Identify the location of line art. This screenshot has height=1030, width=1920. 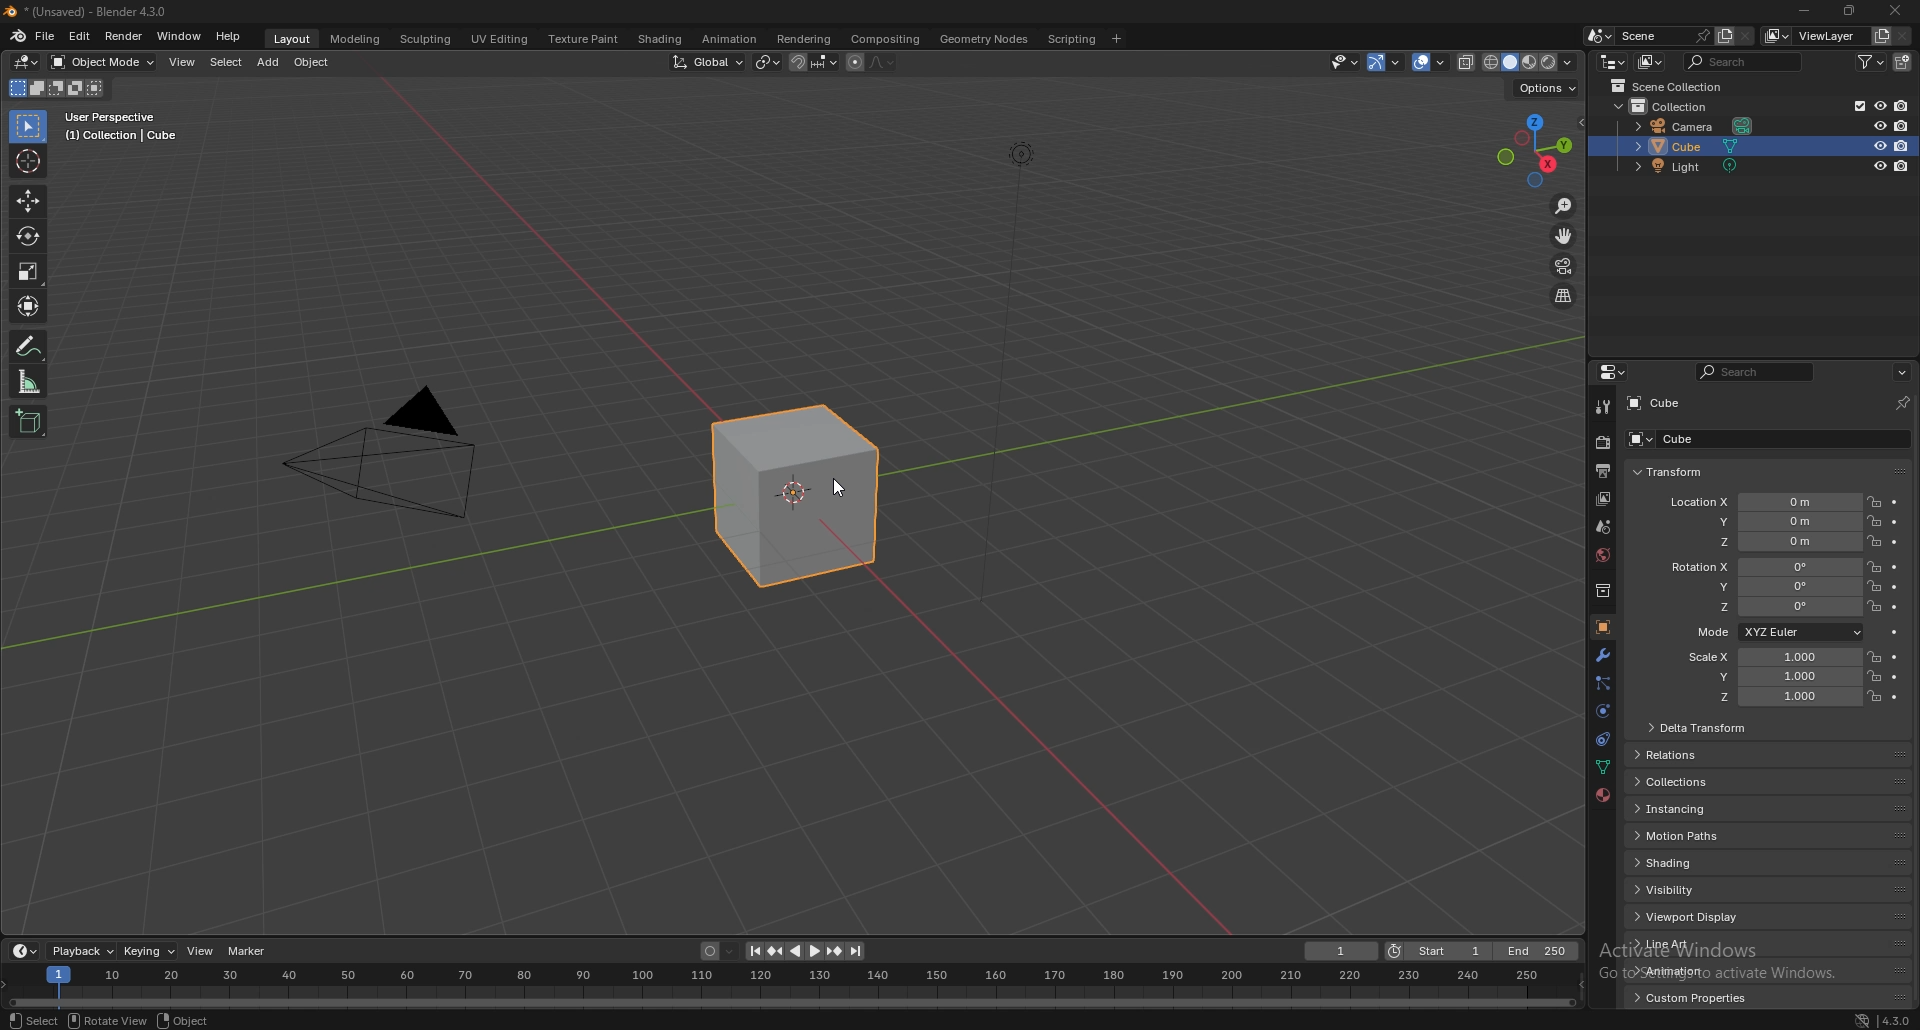
(1676, 943).